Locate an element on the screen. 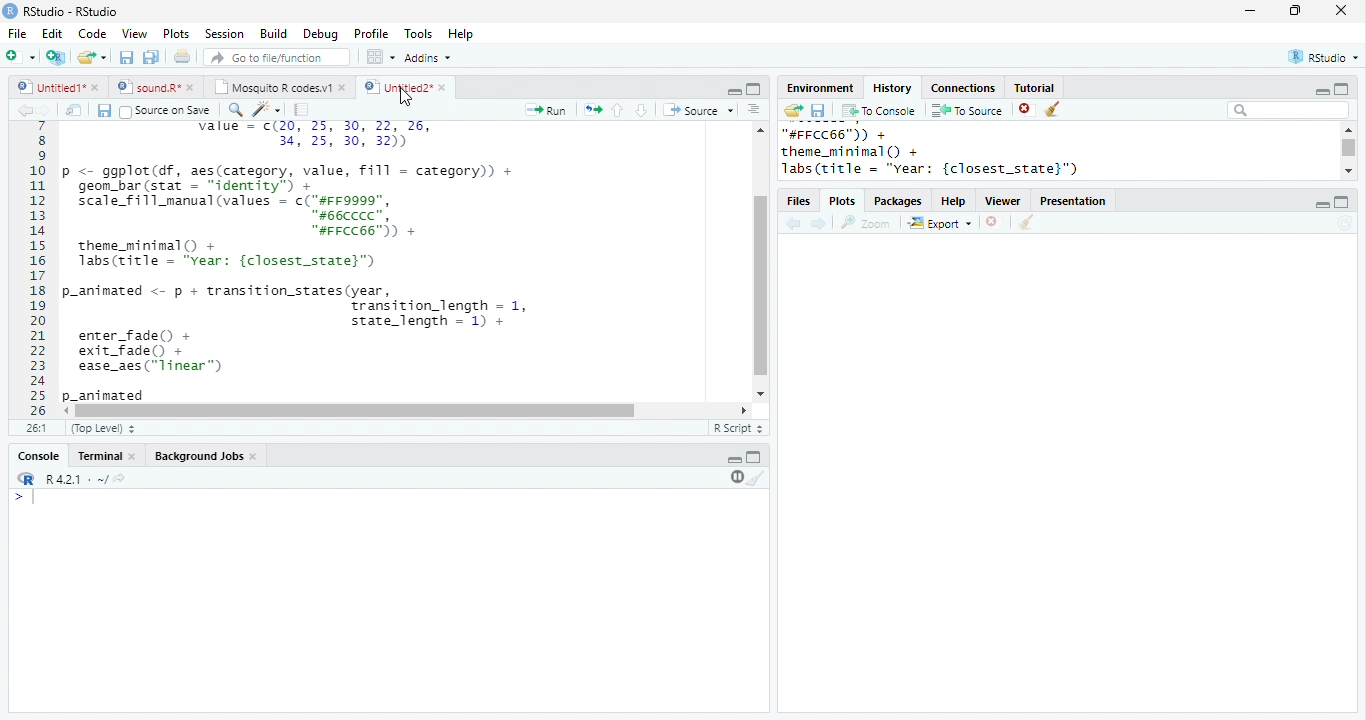  Help is located at coordinates (460, 33).